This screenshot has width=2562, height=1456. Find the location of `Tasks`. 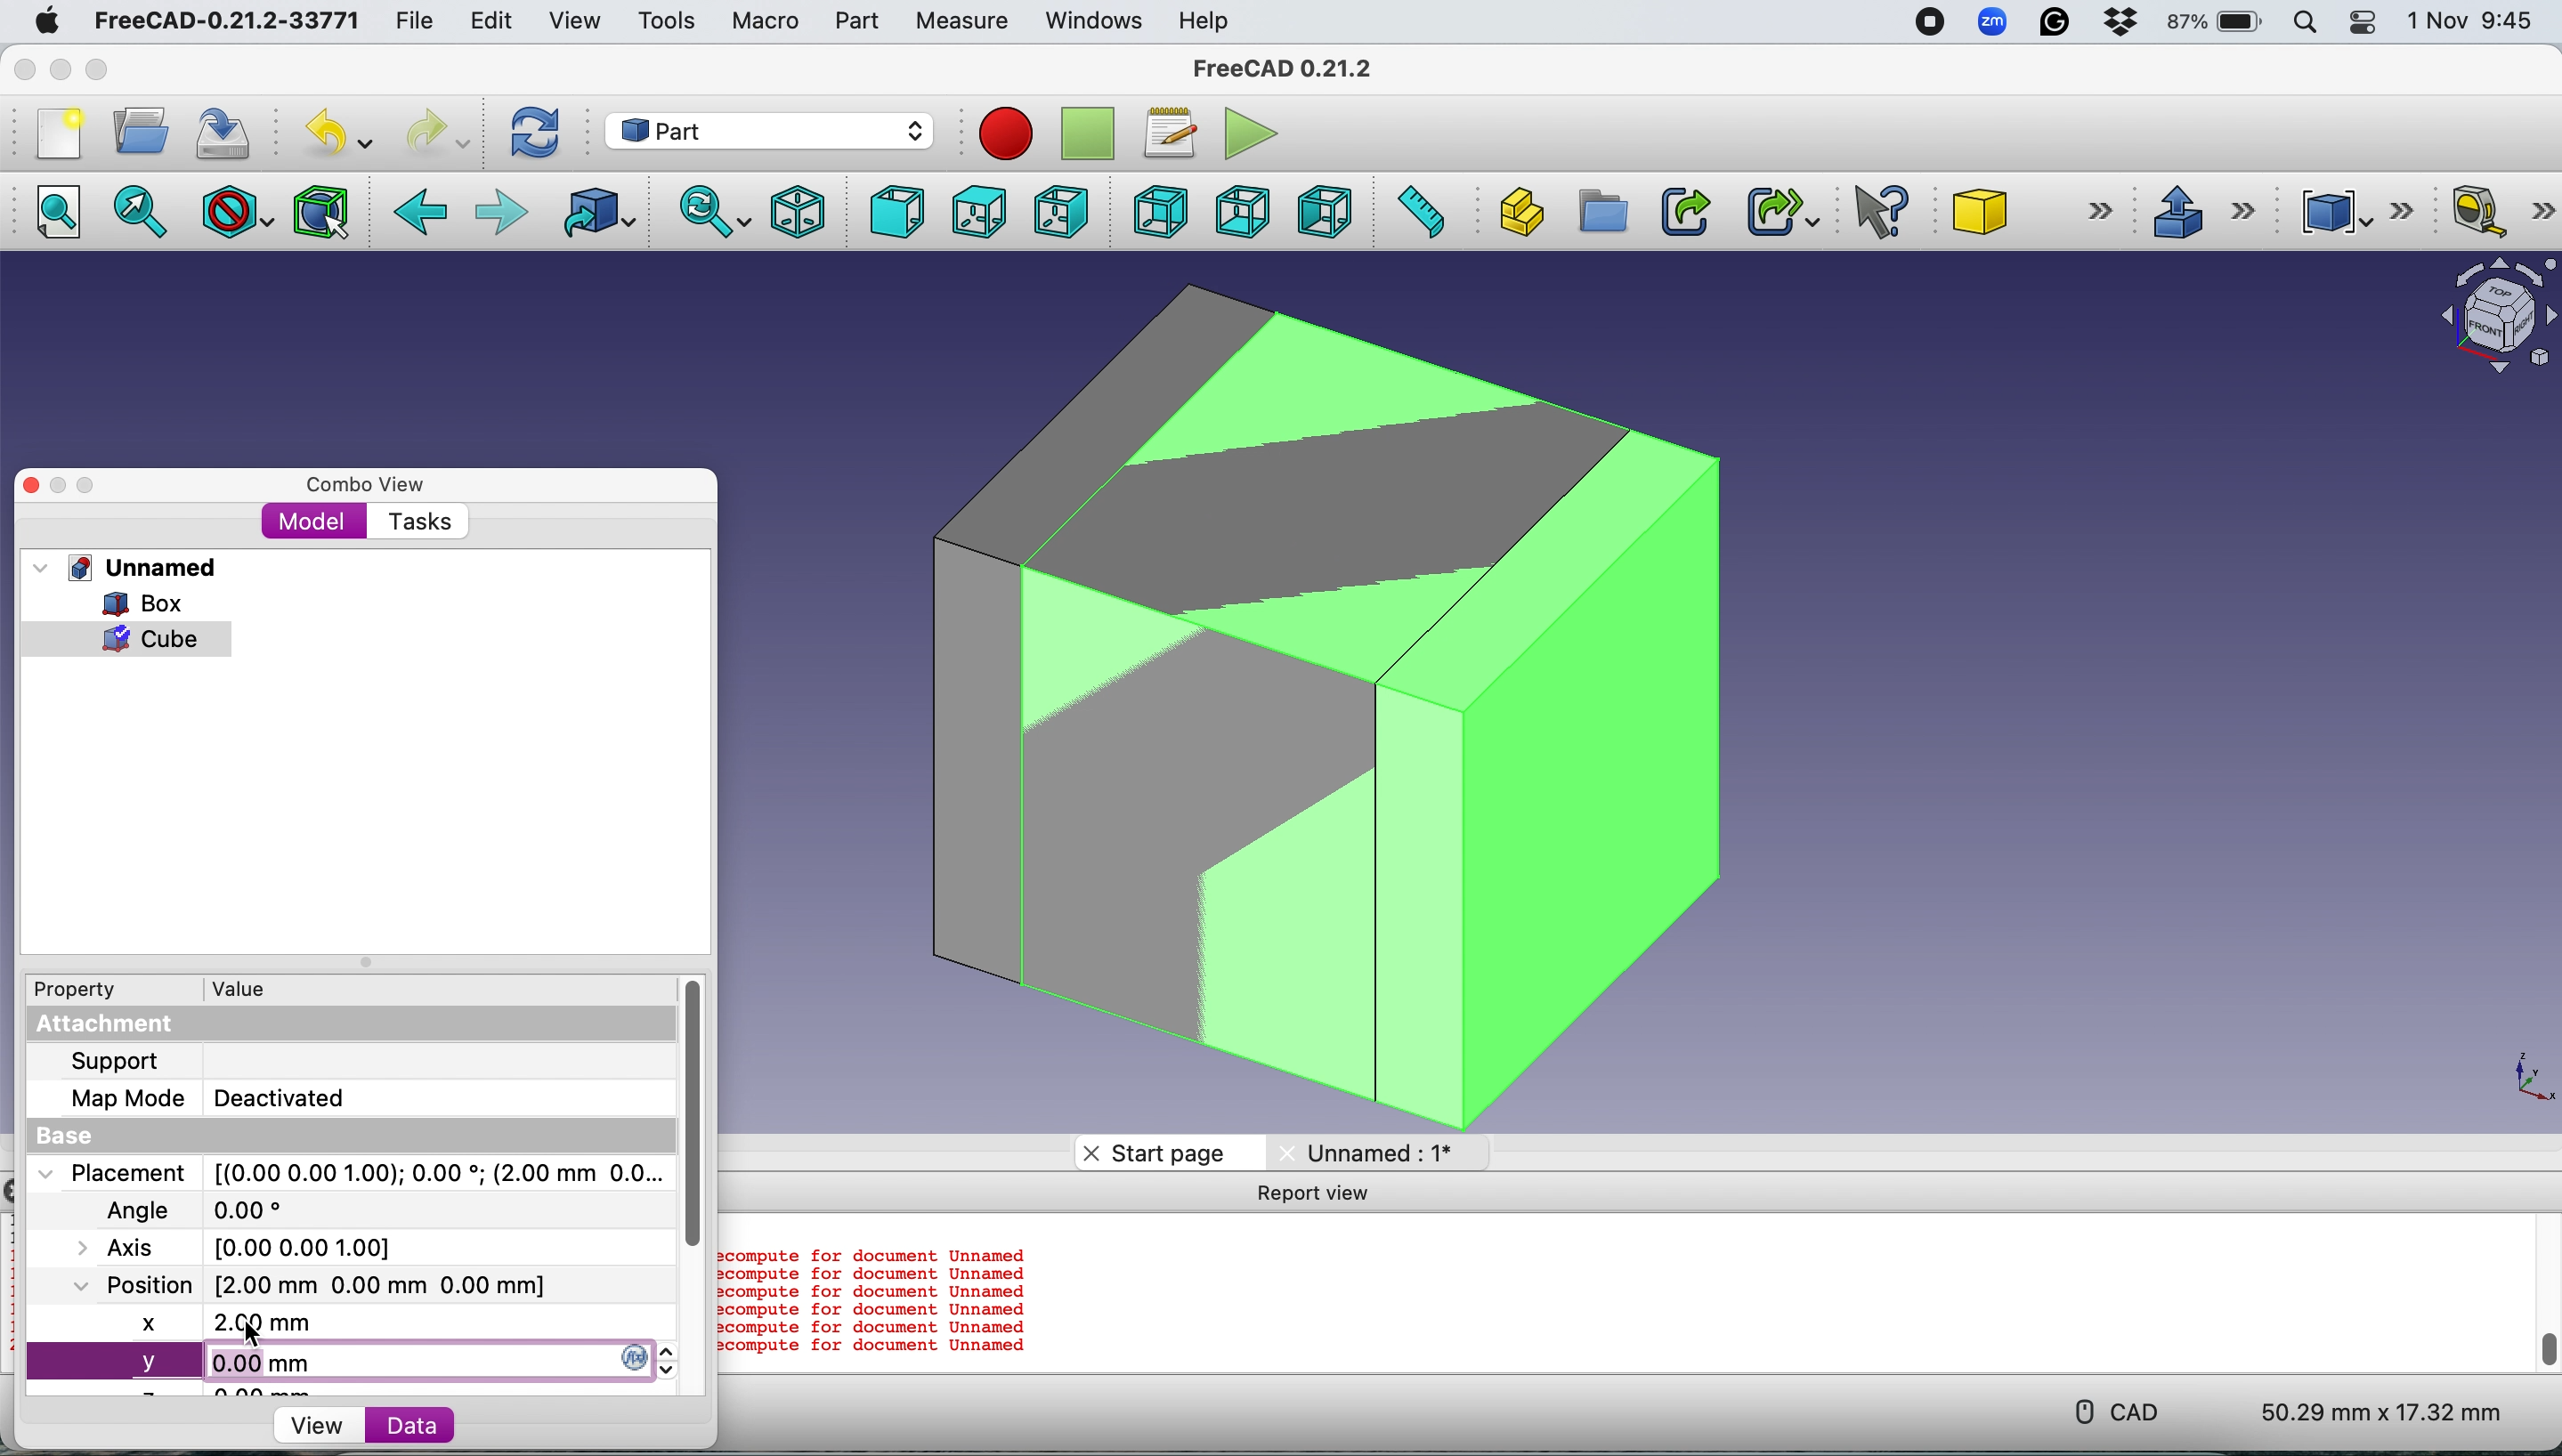

Tasks is located at coordinates (418, 523).